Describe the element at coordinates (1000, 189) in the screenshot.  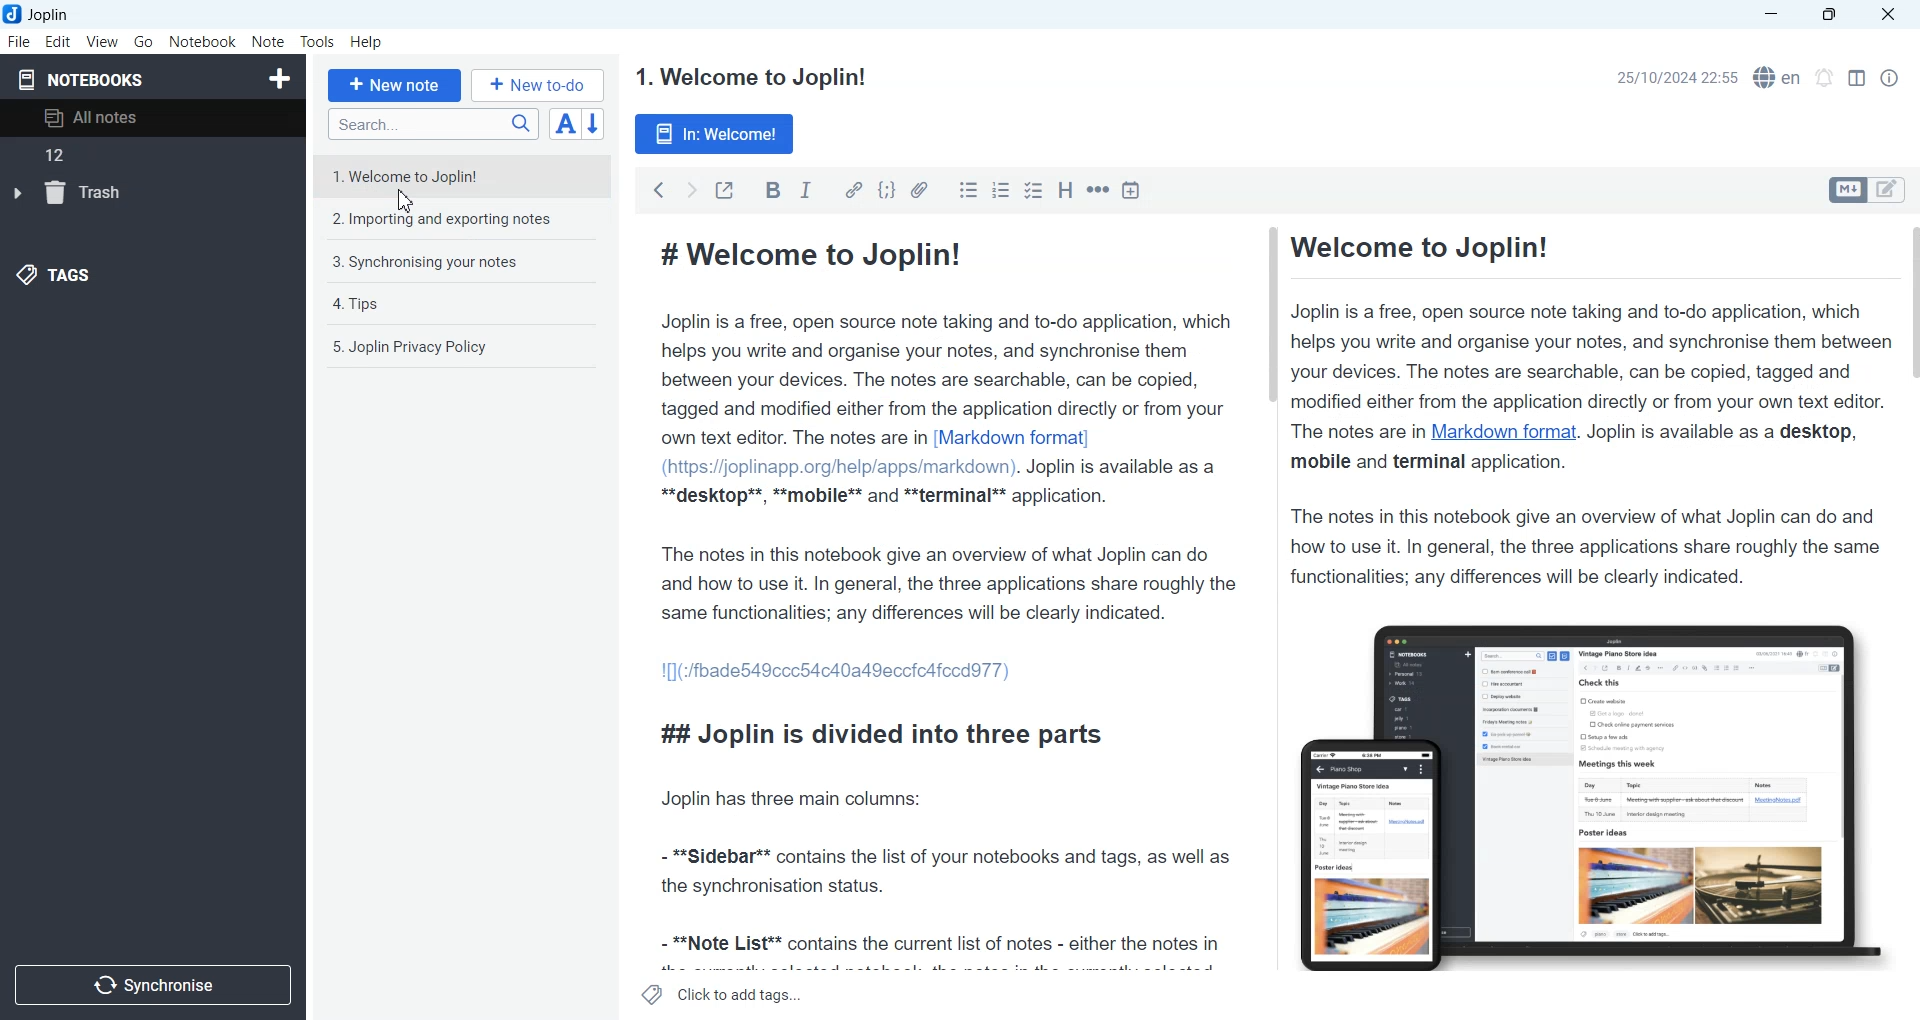
I see `Numbered list` at that location.